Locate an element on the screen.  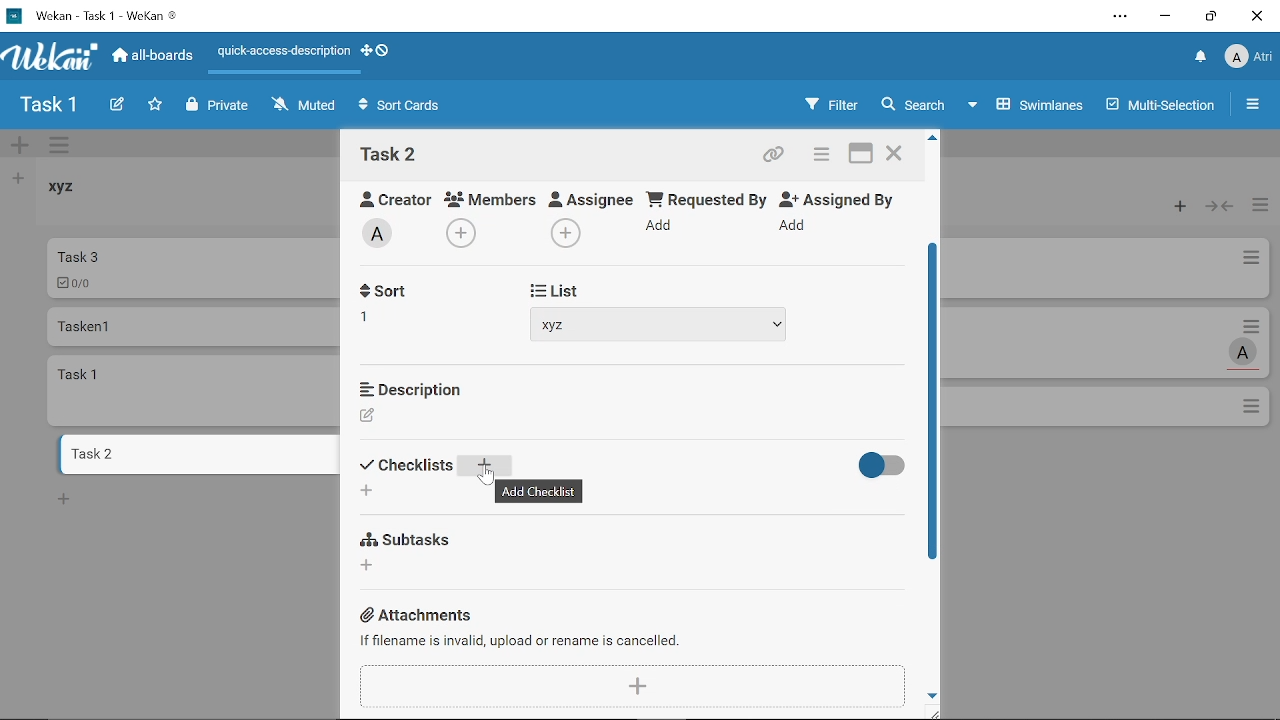
Vertical scrollbar is located at coordinates (935, 410).